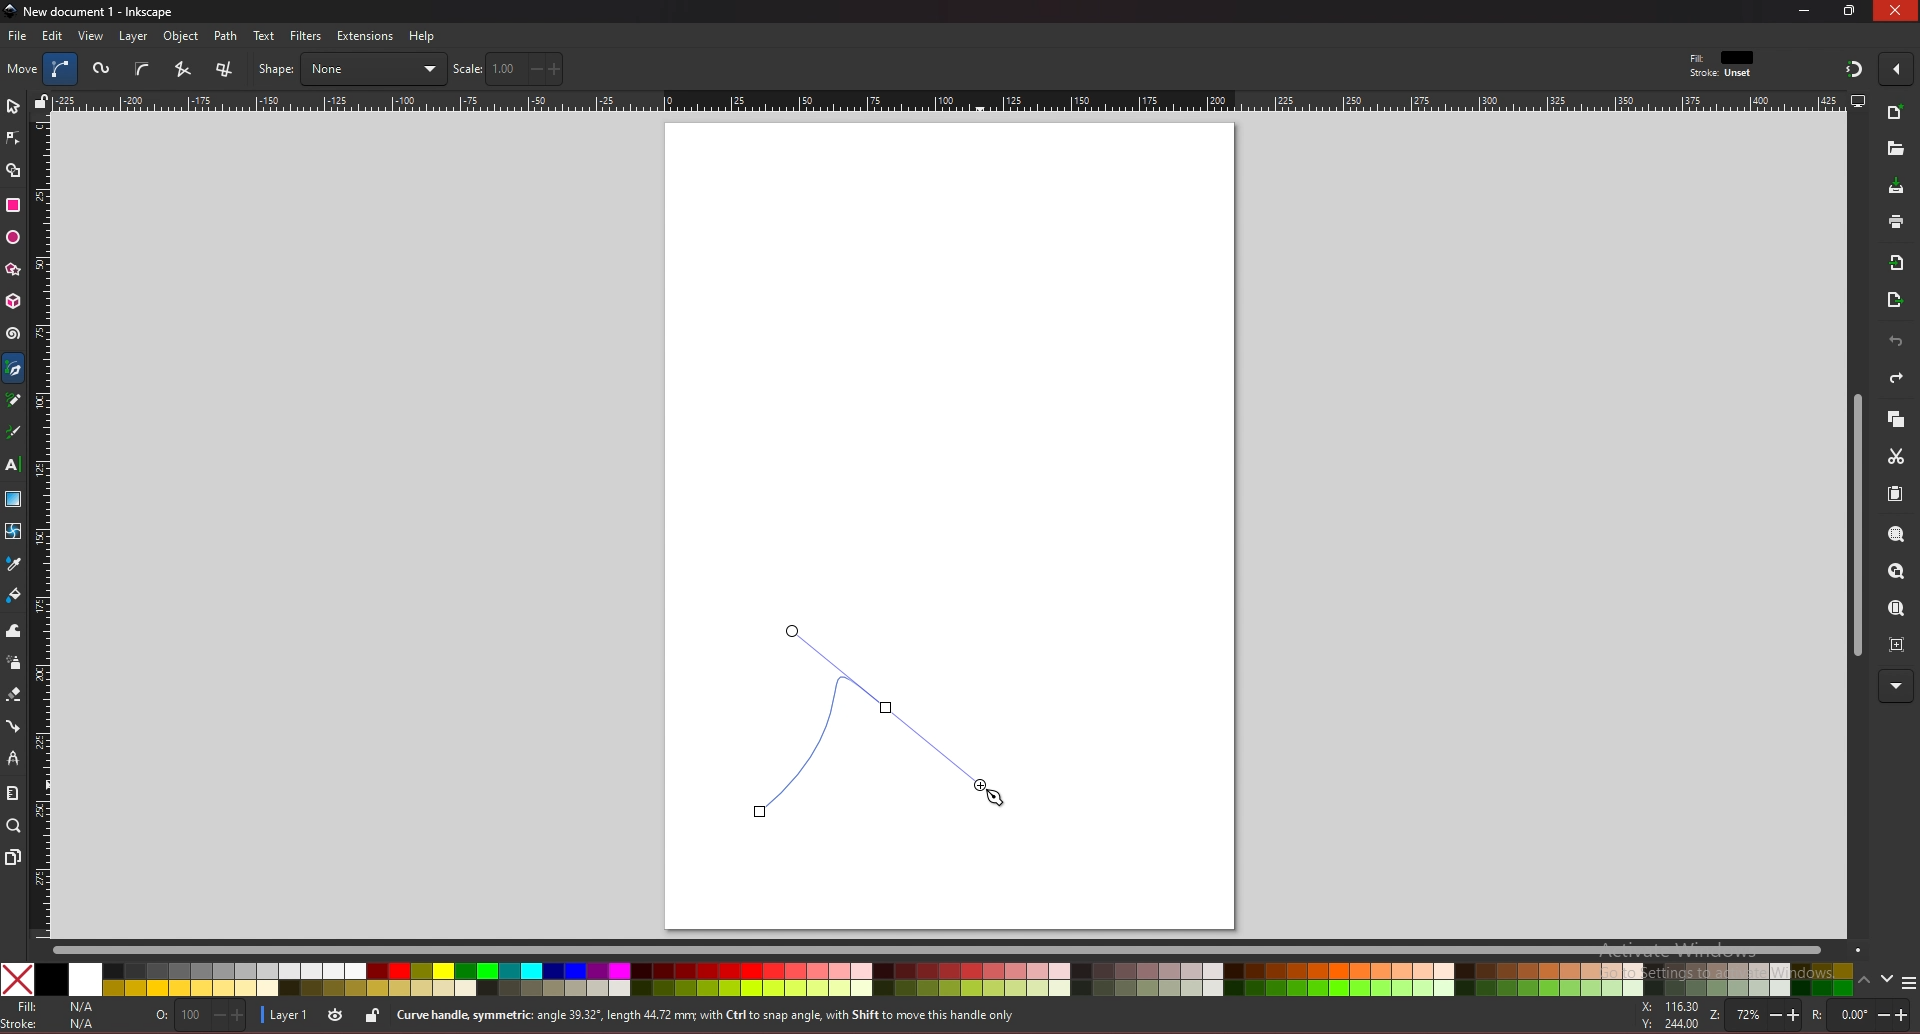 Image resolution: width=1920 pixels, height=1034 pixels. I want to click on paint bucket, so click(14, 594).